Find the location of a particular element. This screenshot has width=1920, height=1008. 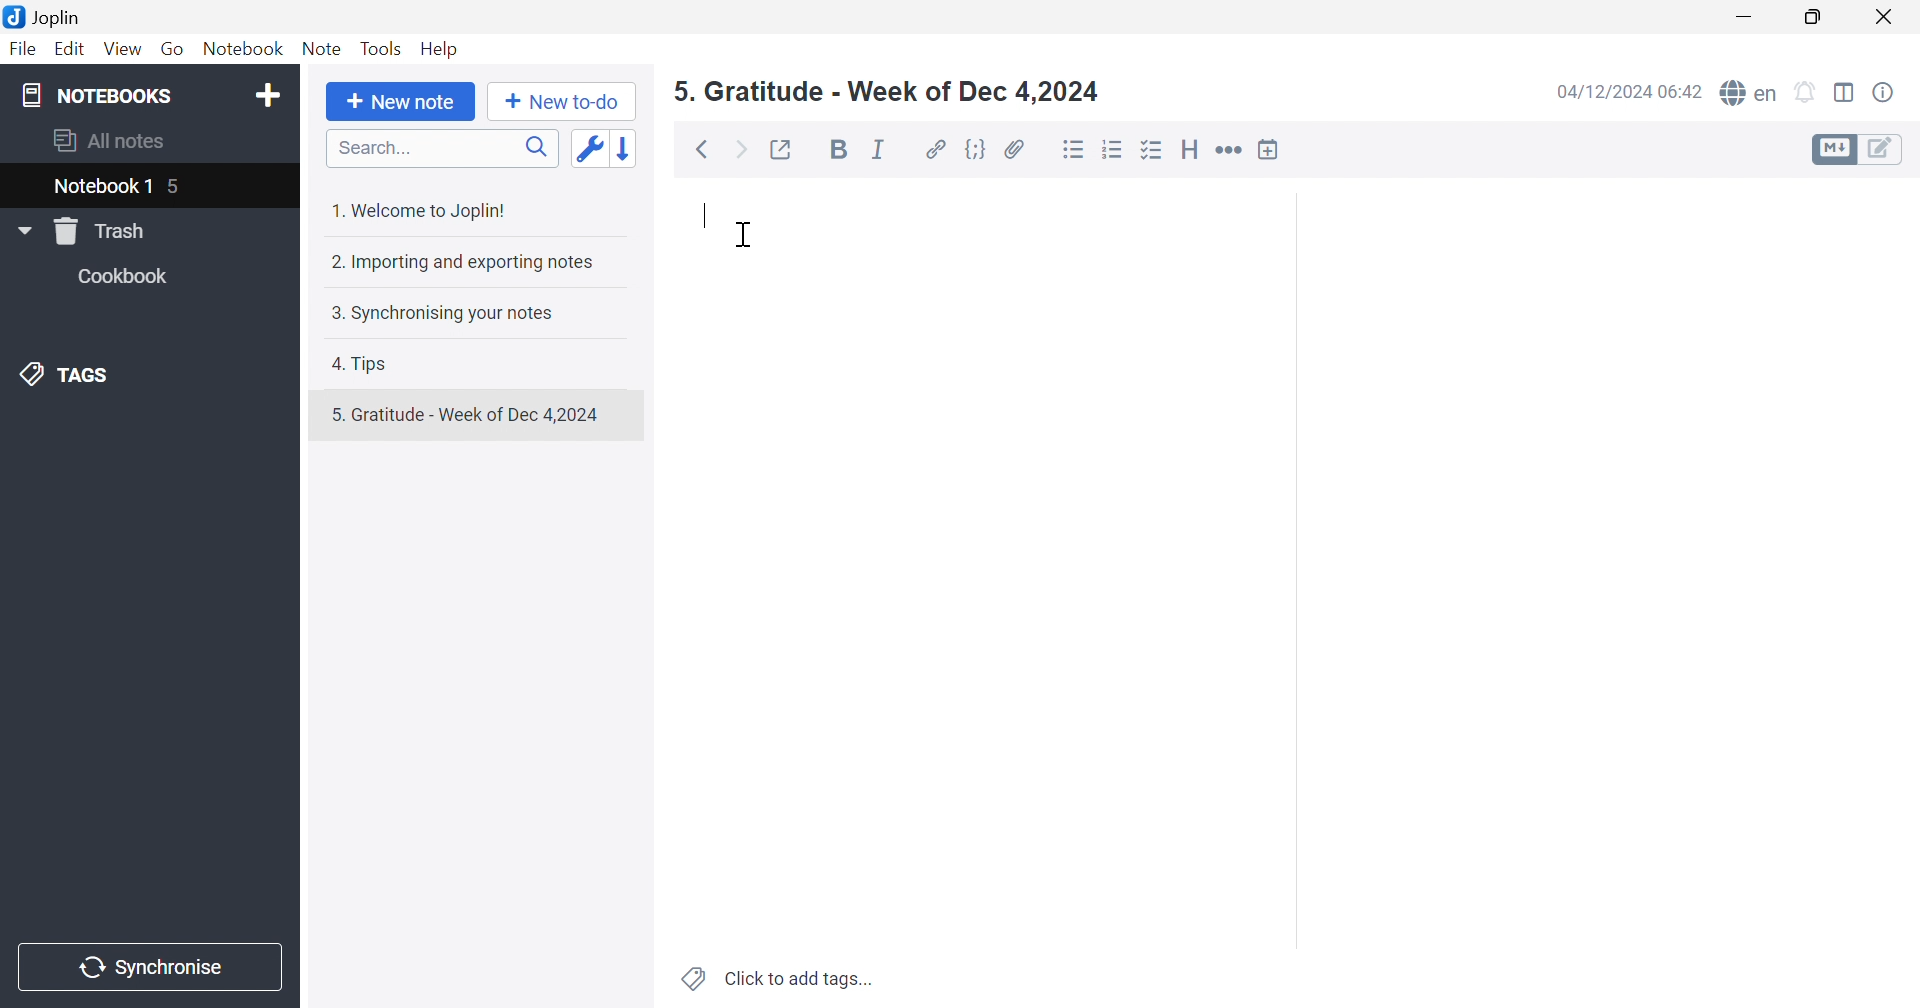

1. Welcome to Joplin! is located at coordinates (422, 208).